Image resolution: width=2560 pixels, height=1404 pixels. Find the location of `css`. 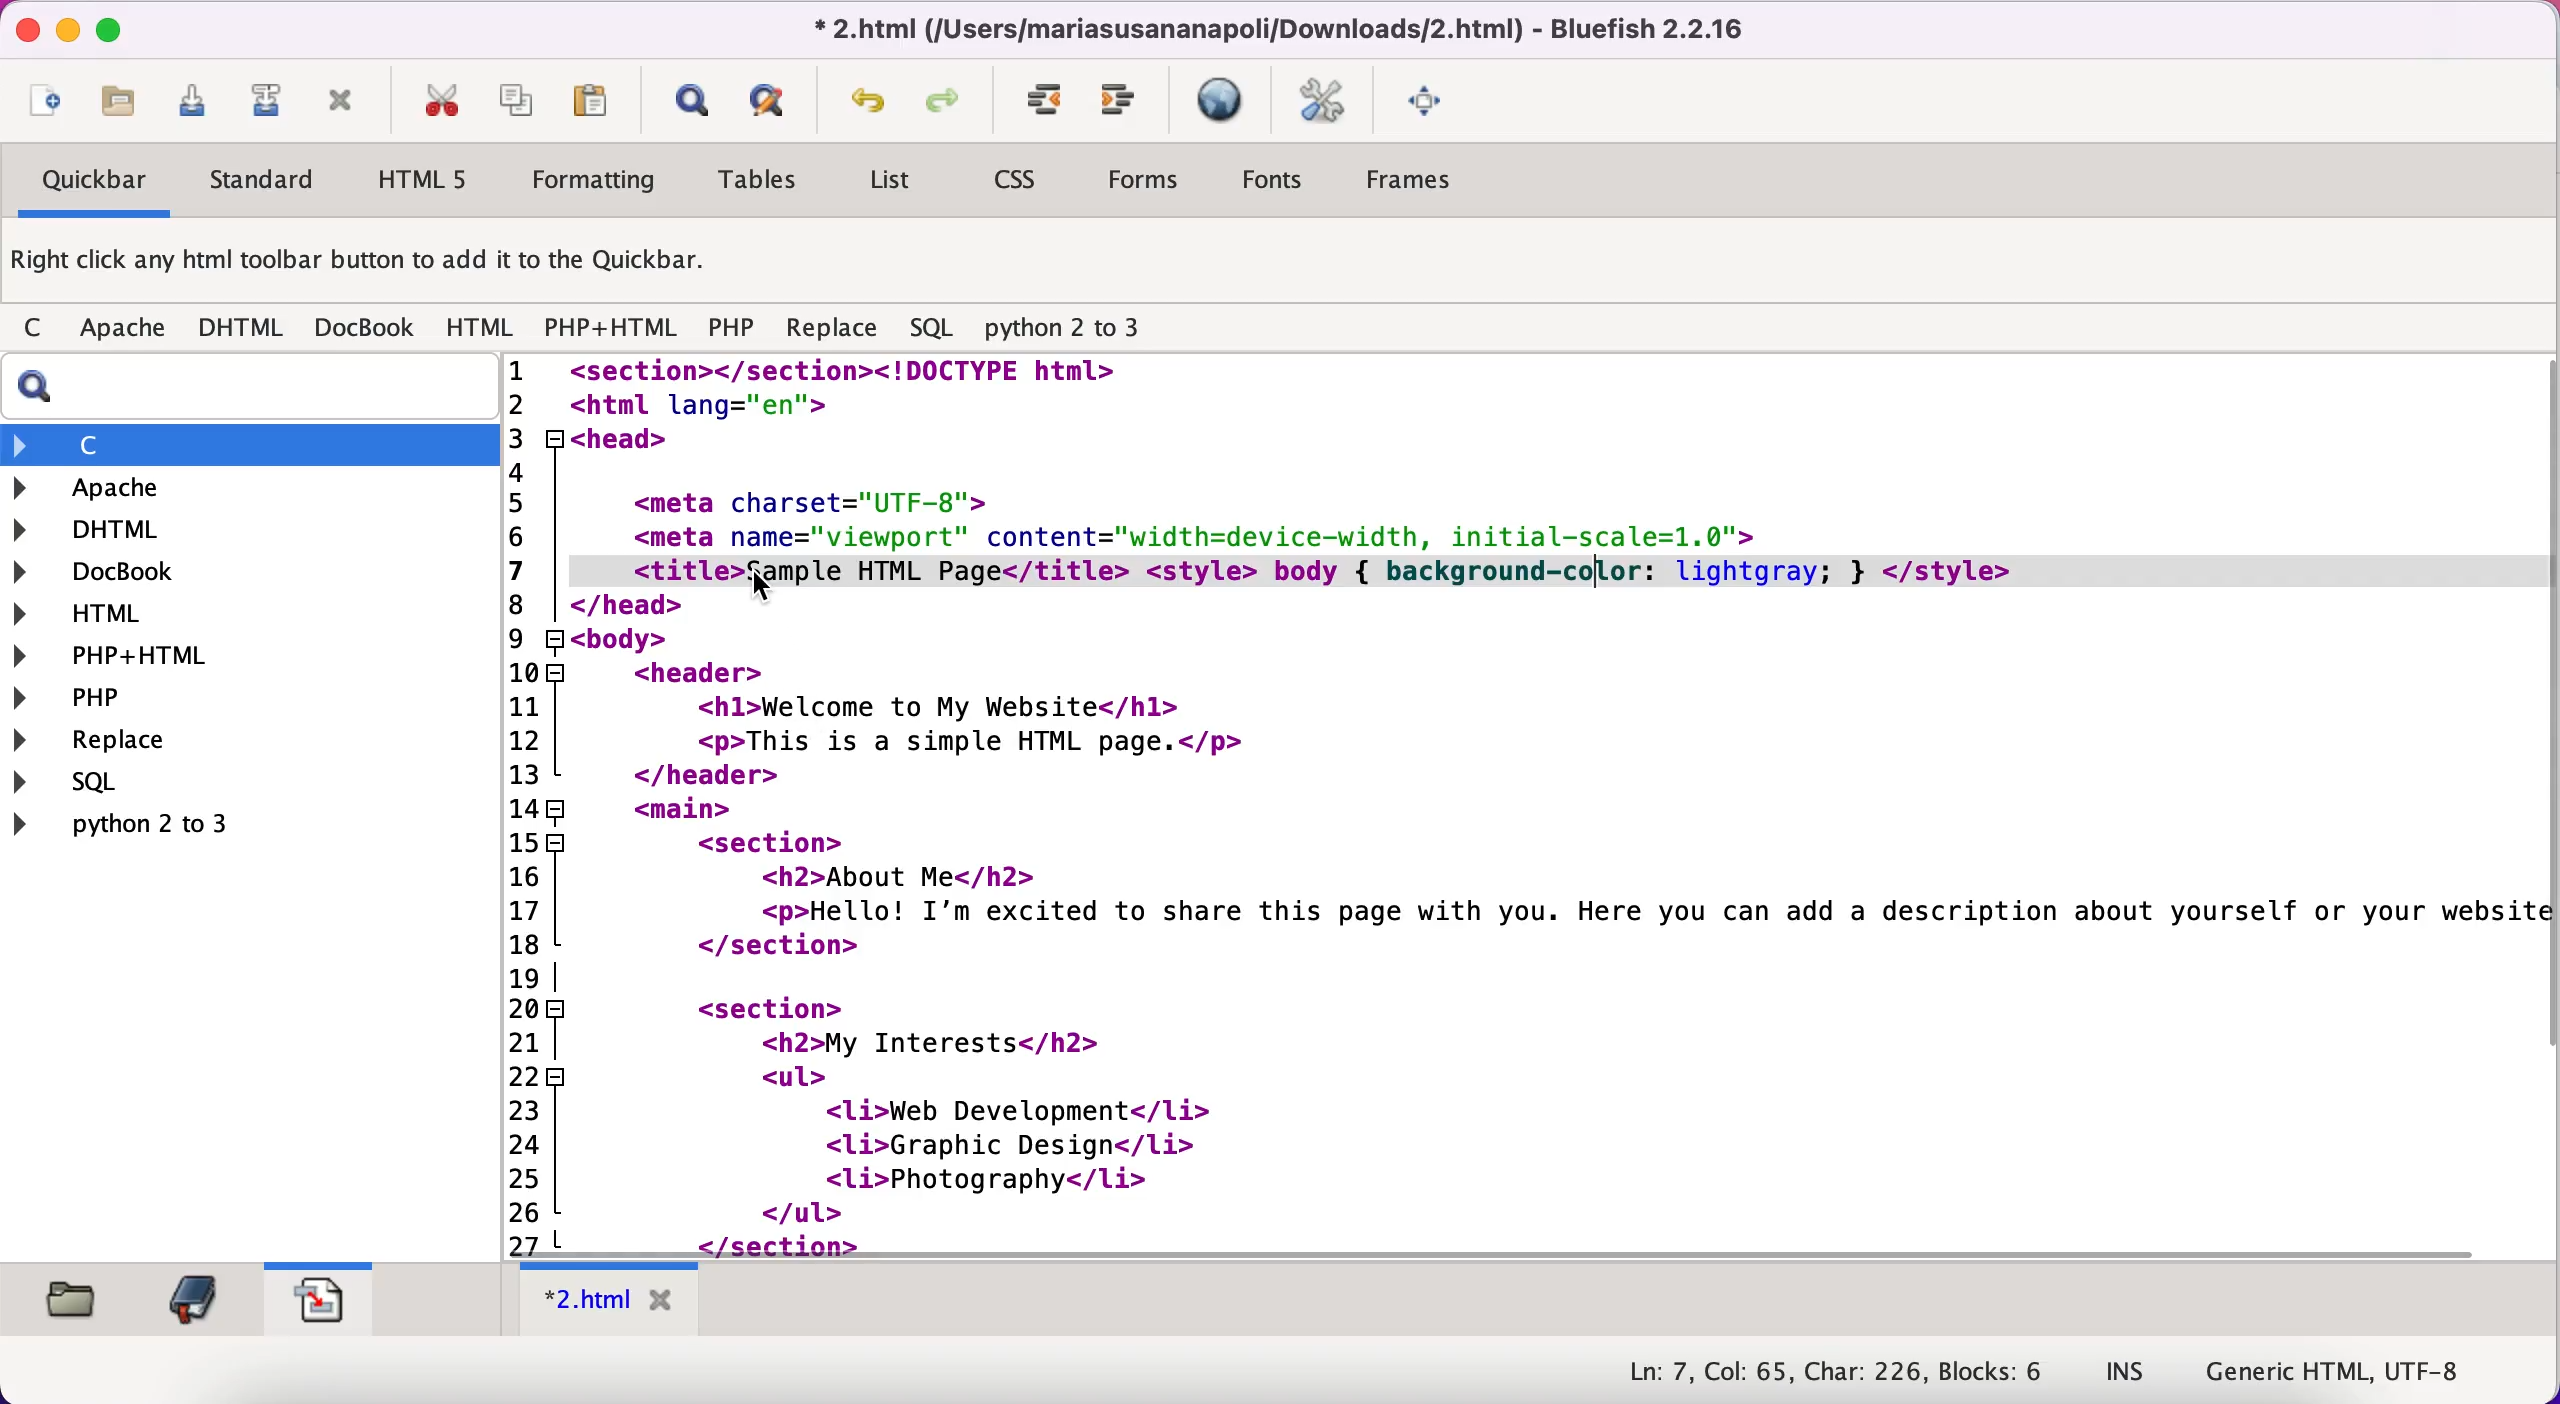

css is located at coordinates (1018, 182).